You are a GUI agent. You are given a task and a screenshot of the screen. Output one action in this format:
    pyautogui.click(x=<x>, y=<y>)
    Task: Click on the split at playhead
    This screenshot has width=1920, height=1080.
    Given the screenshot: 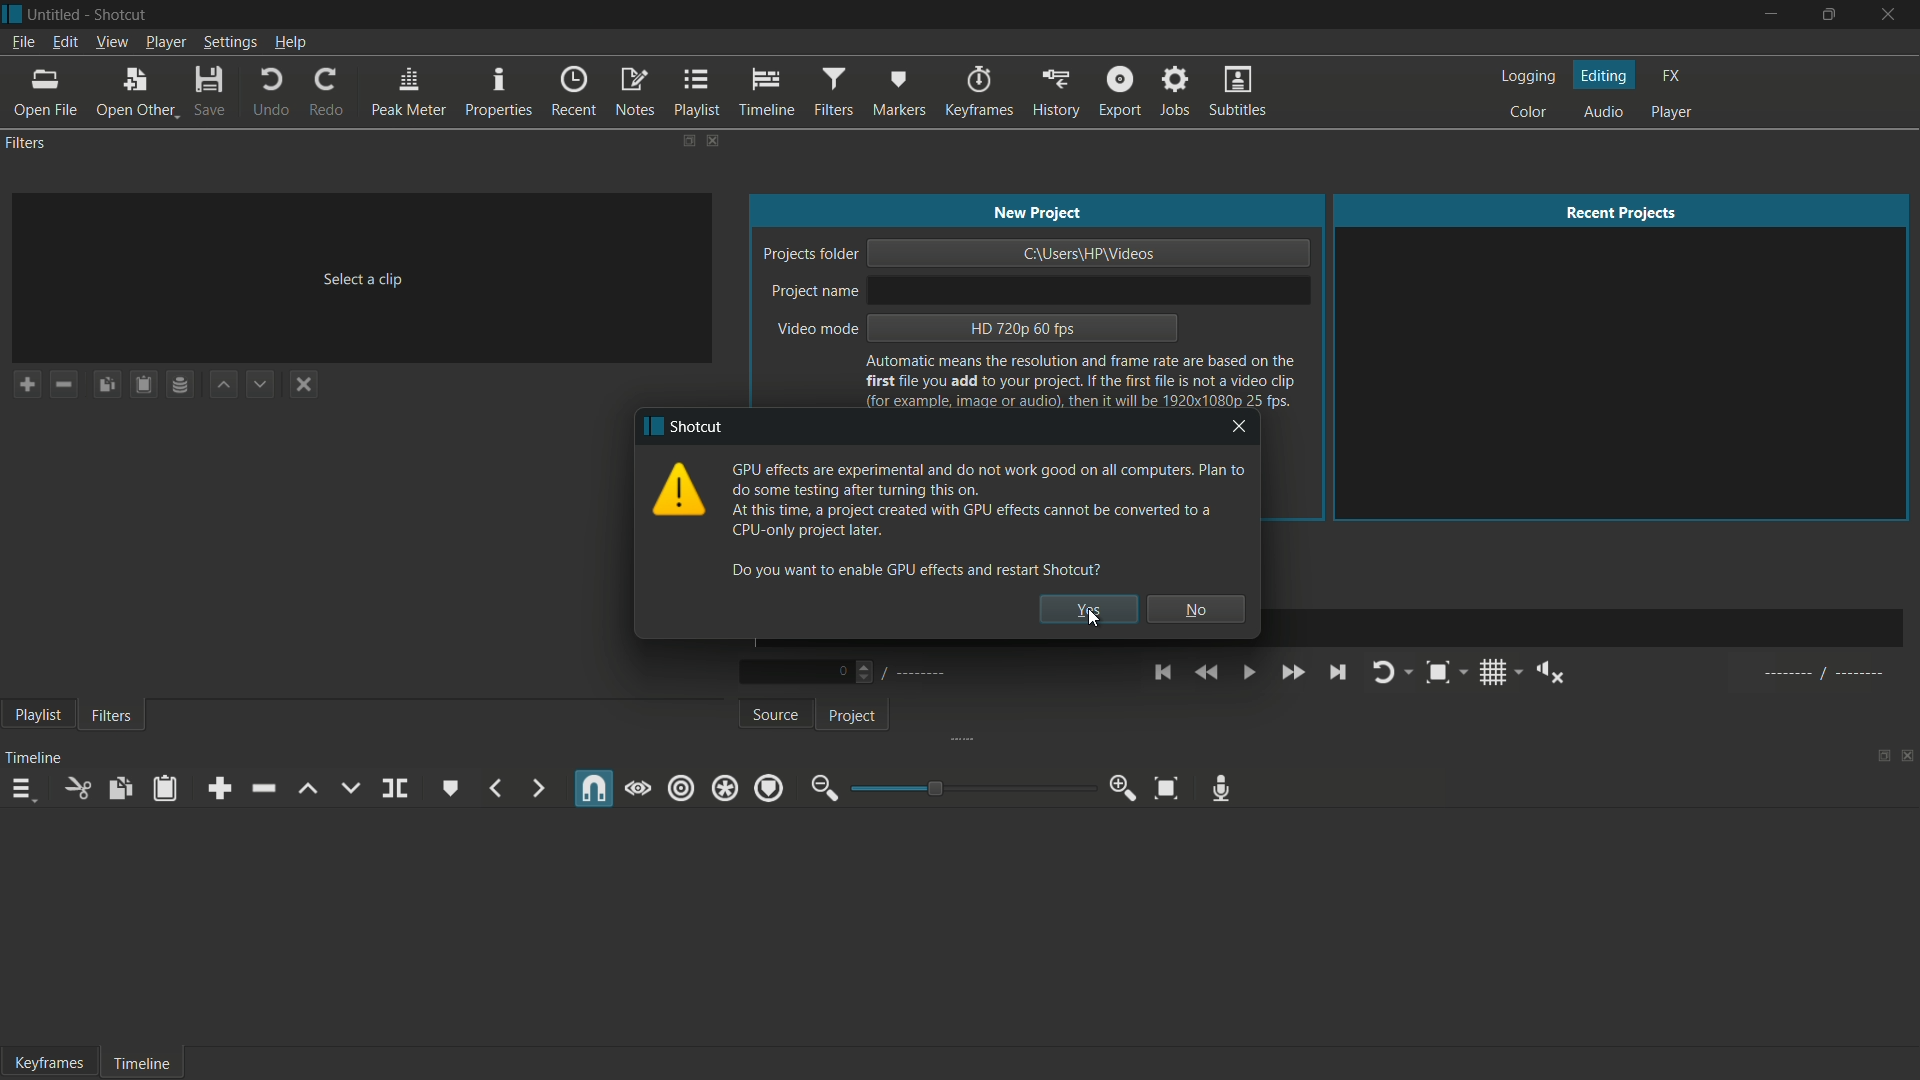 What is the action you would take?
    pyautogui.click(x=397, y=789)
    